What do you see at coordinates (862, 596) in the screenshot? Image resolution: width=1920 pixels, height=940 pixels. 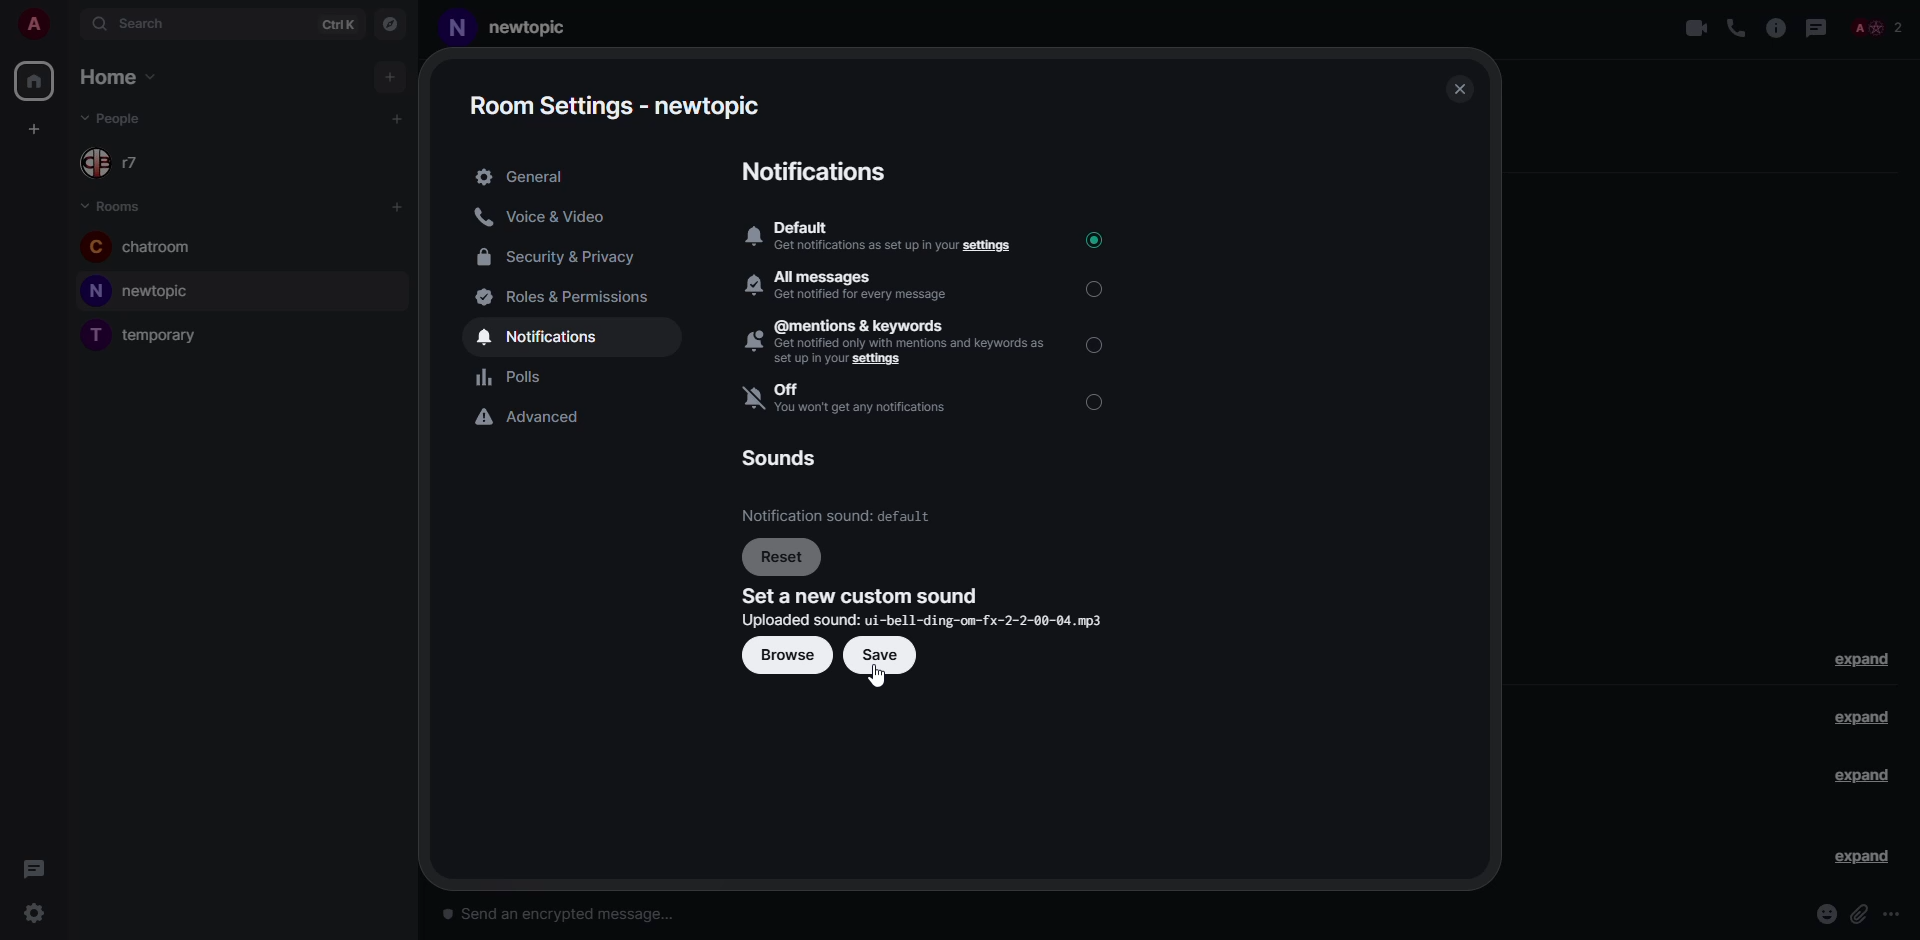 I see `set a new custom sound` at bounding box center [862, 596].